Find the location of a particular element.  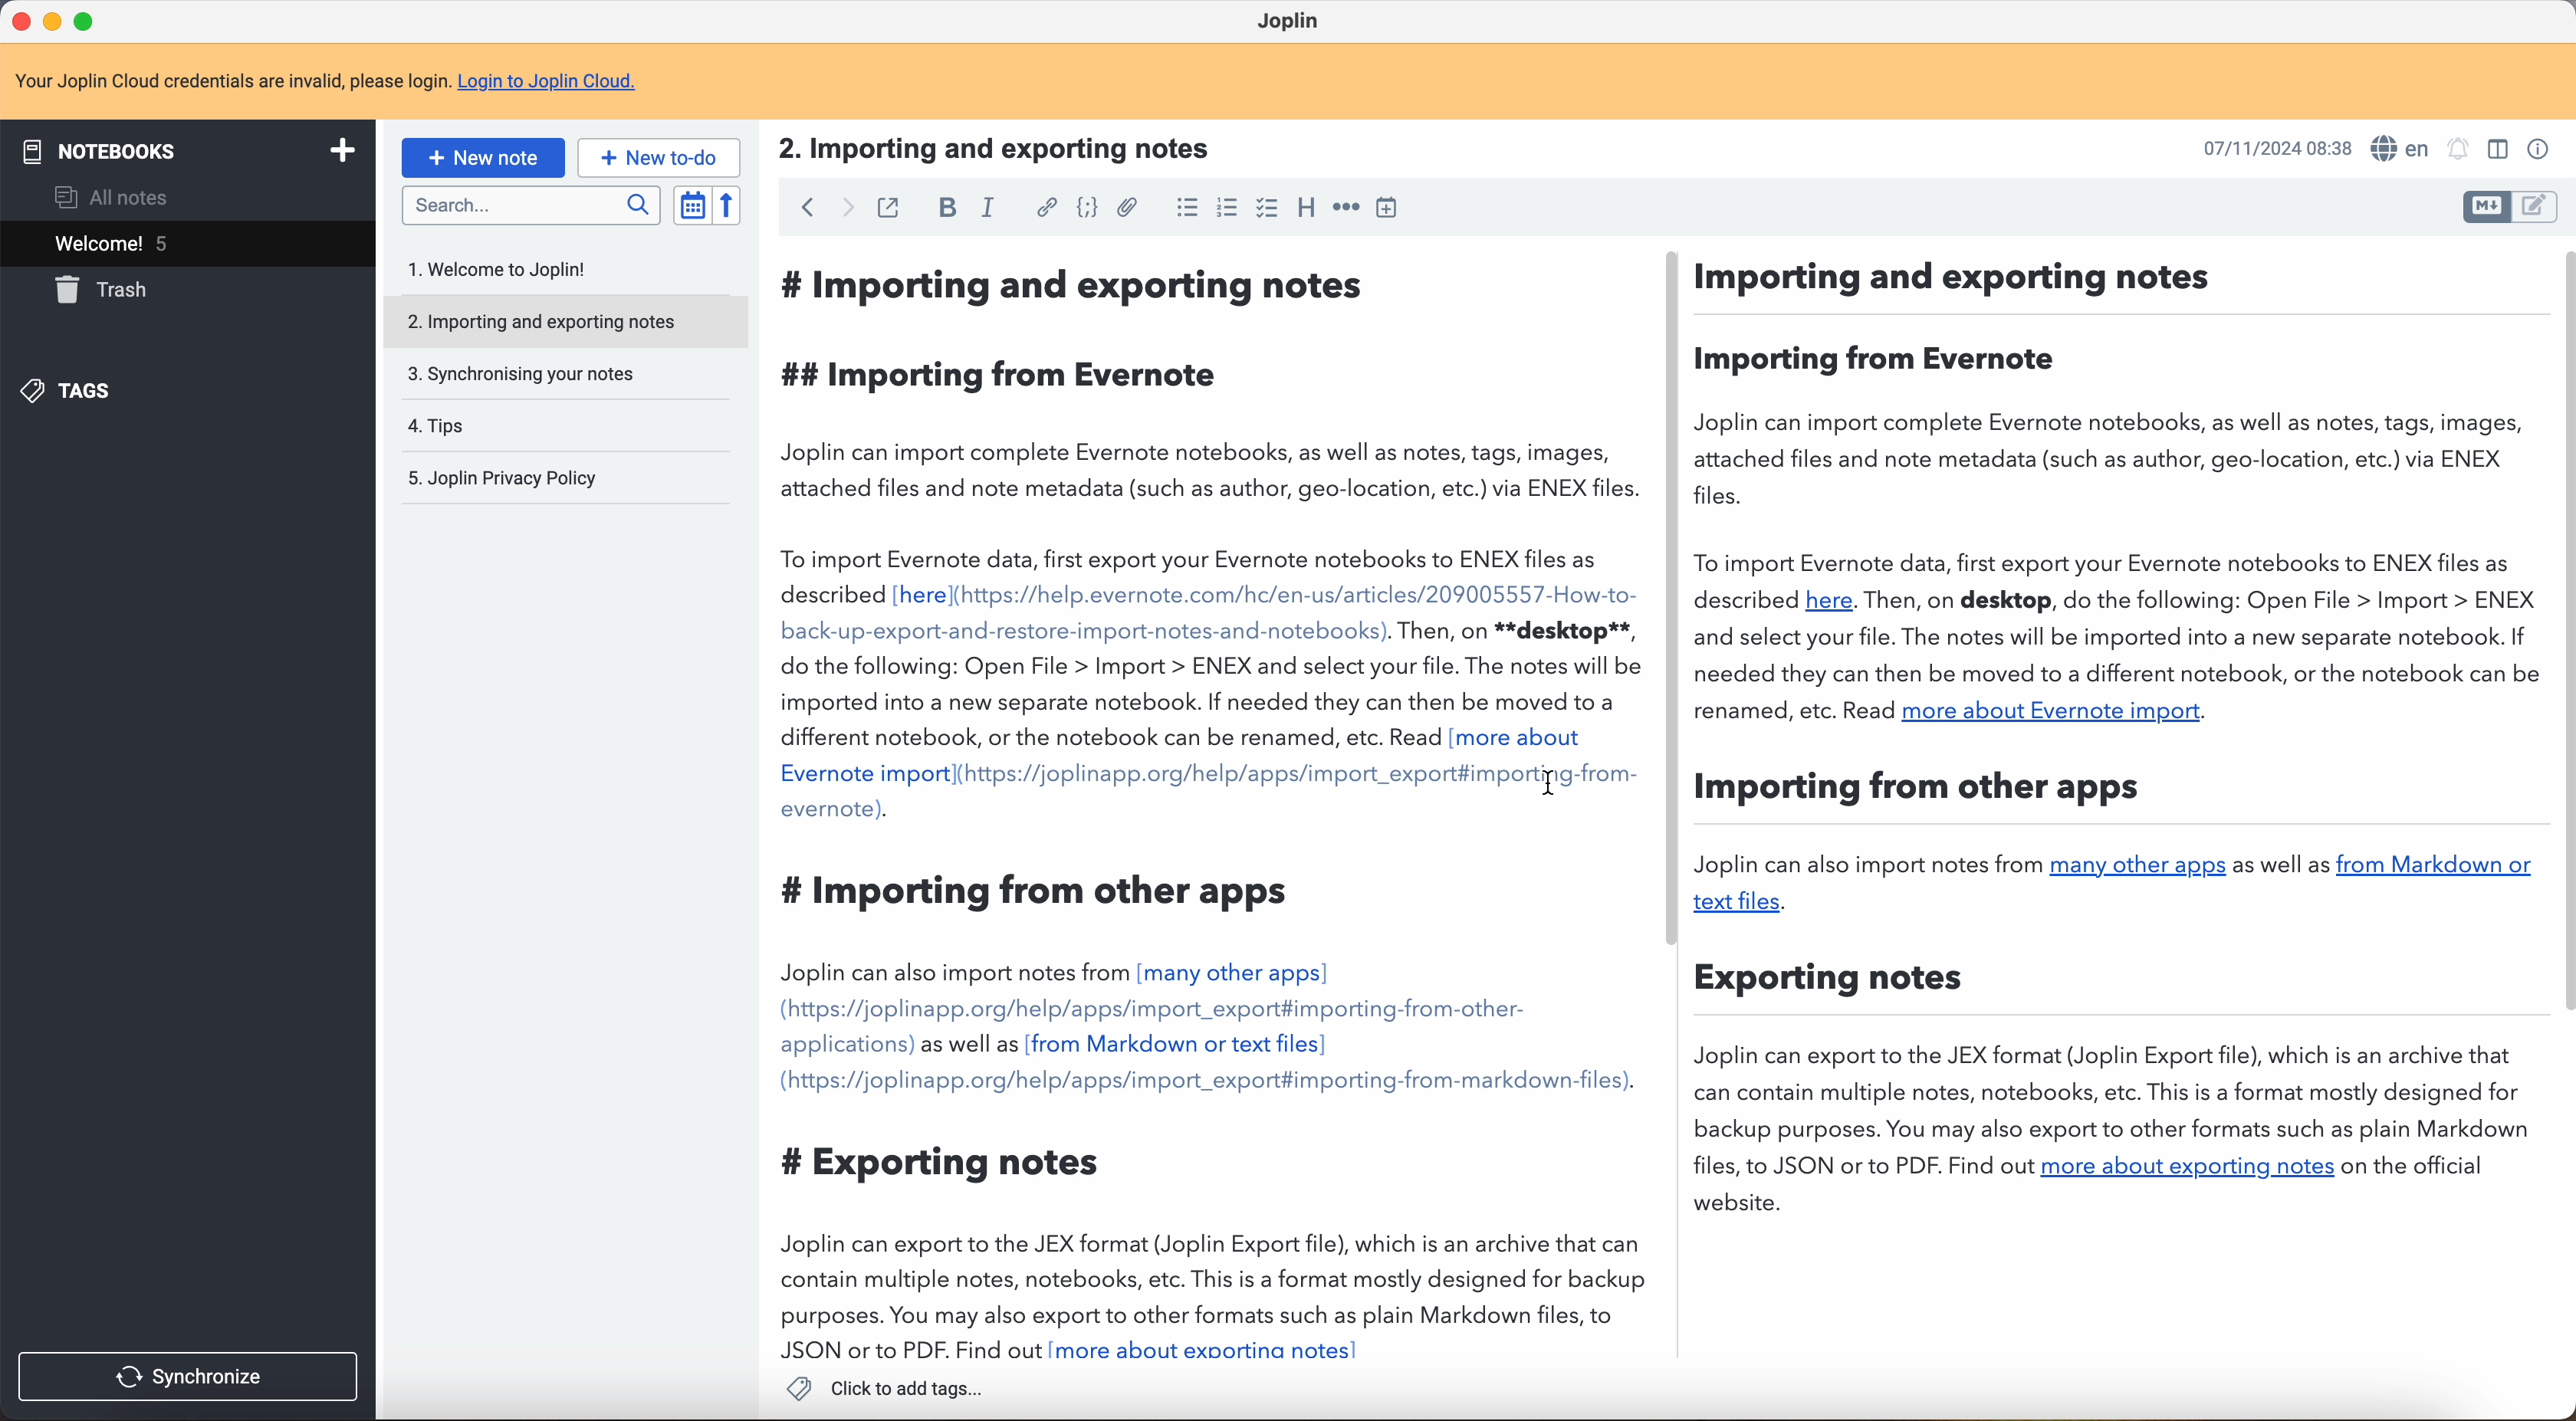

toggle external editing is located at coordinates (889, 207).